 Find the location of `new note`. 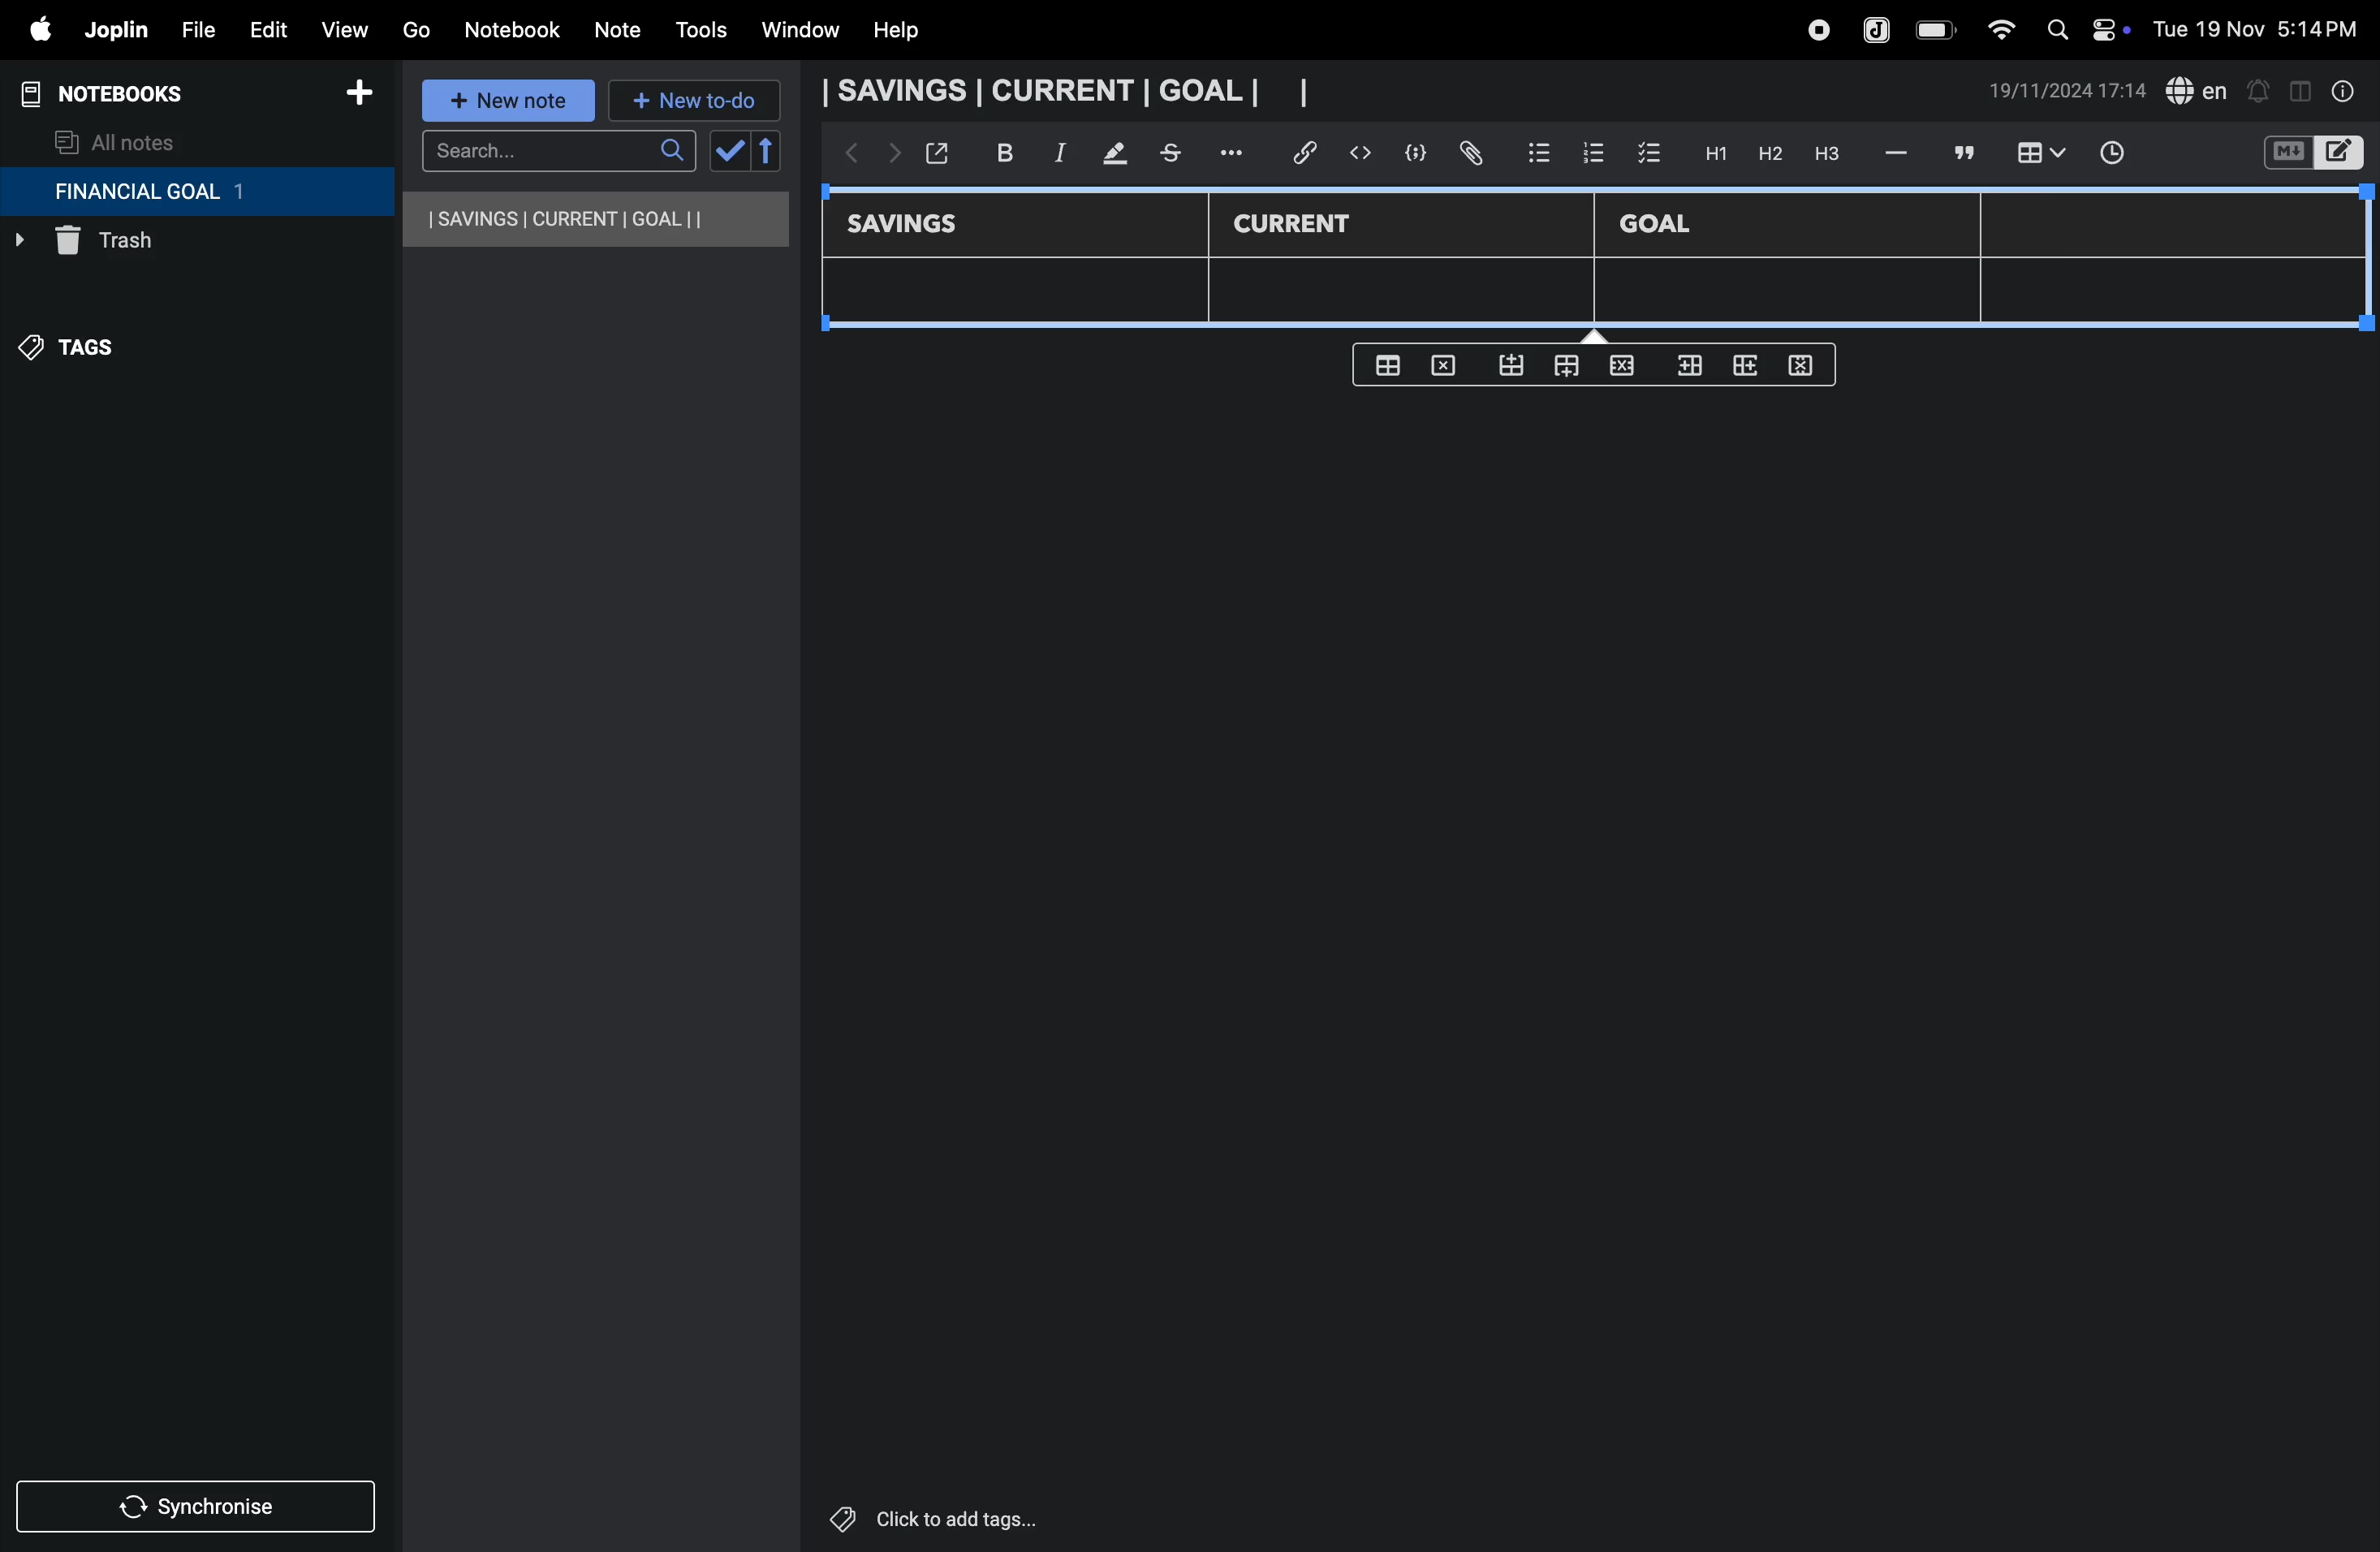

new note is located at coordinates (511, 102).